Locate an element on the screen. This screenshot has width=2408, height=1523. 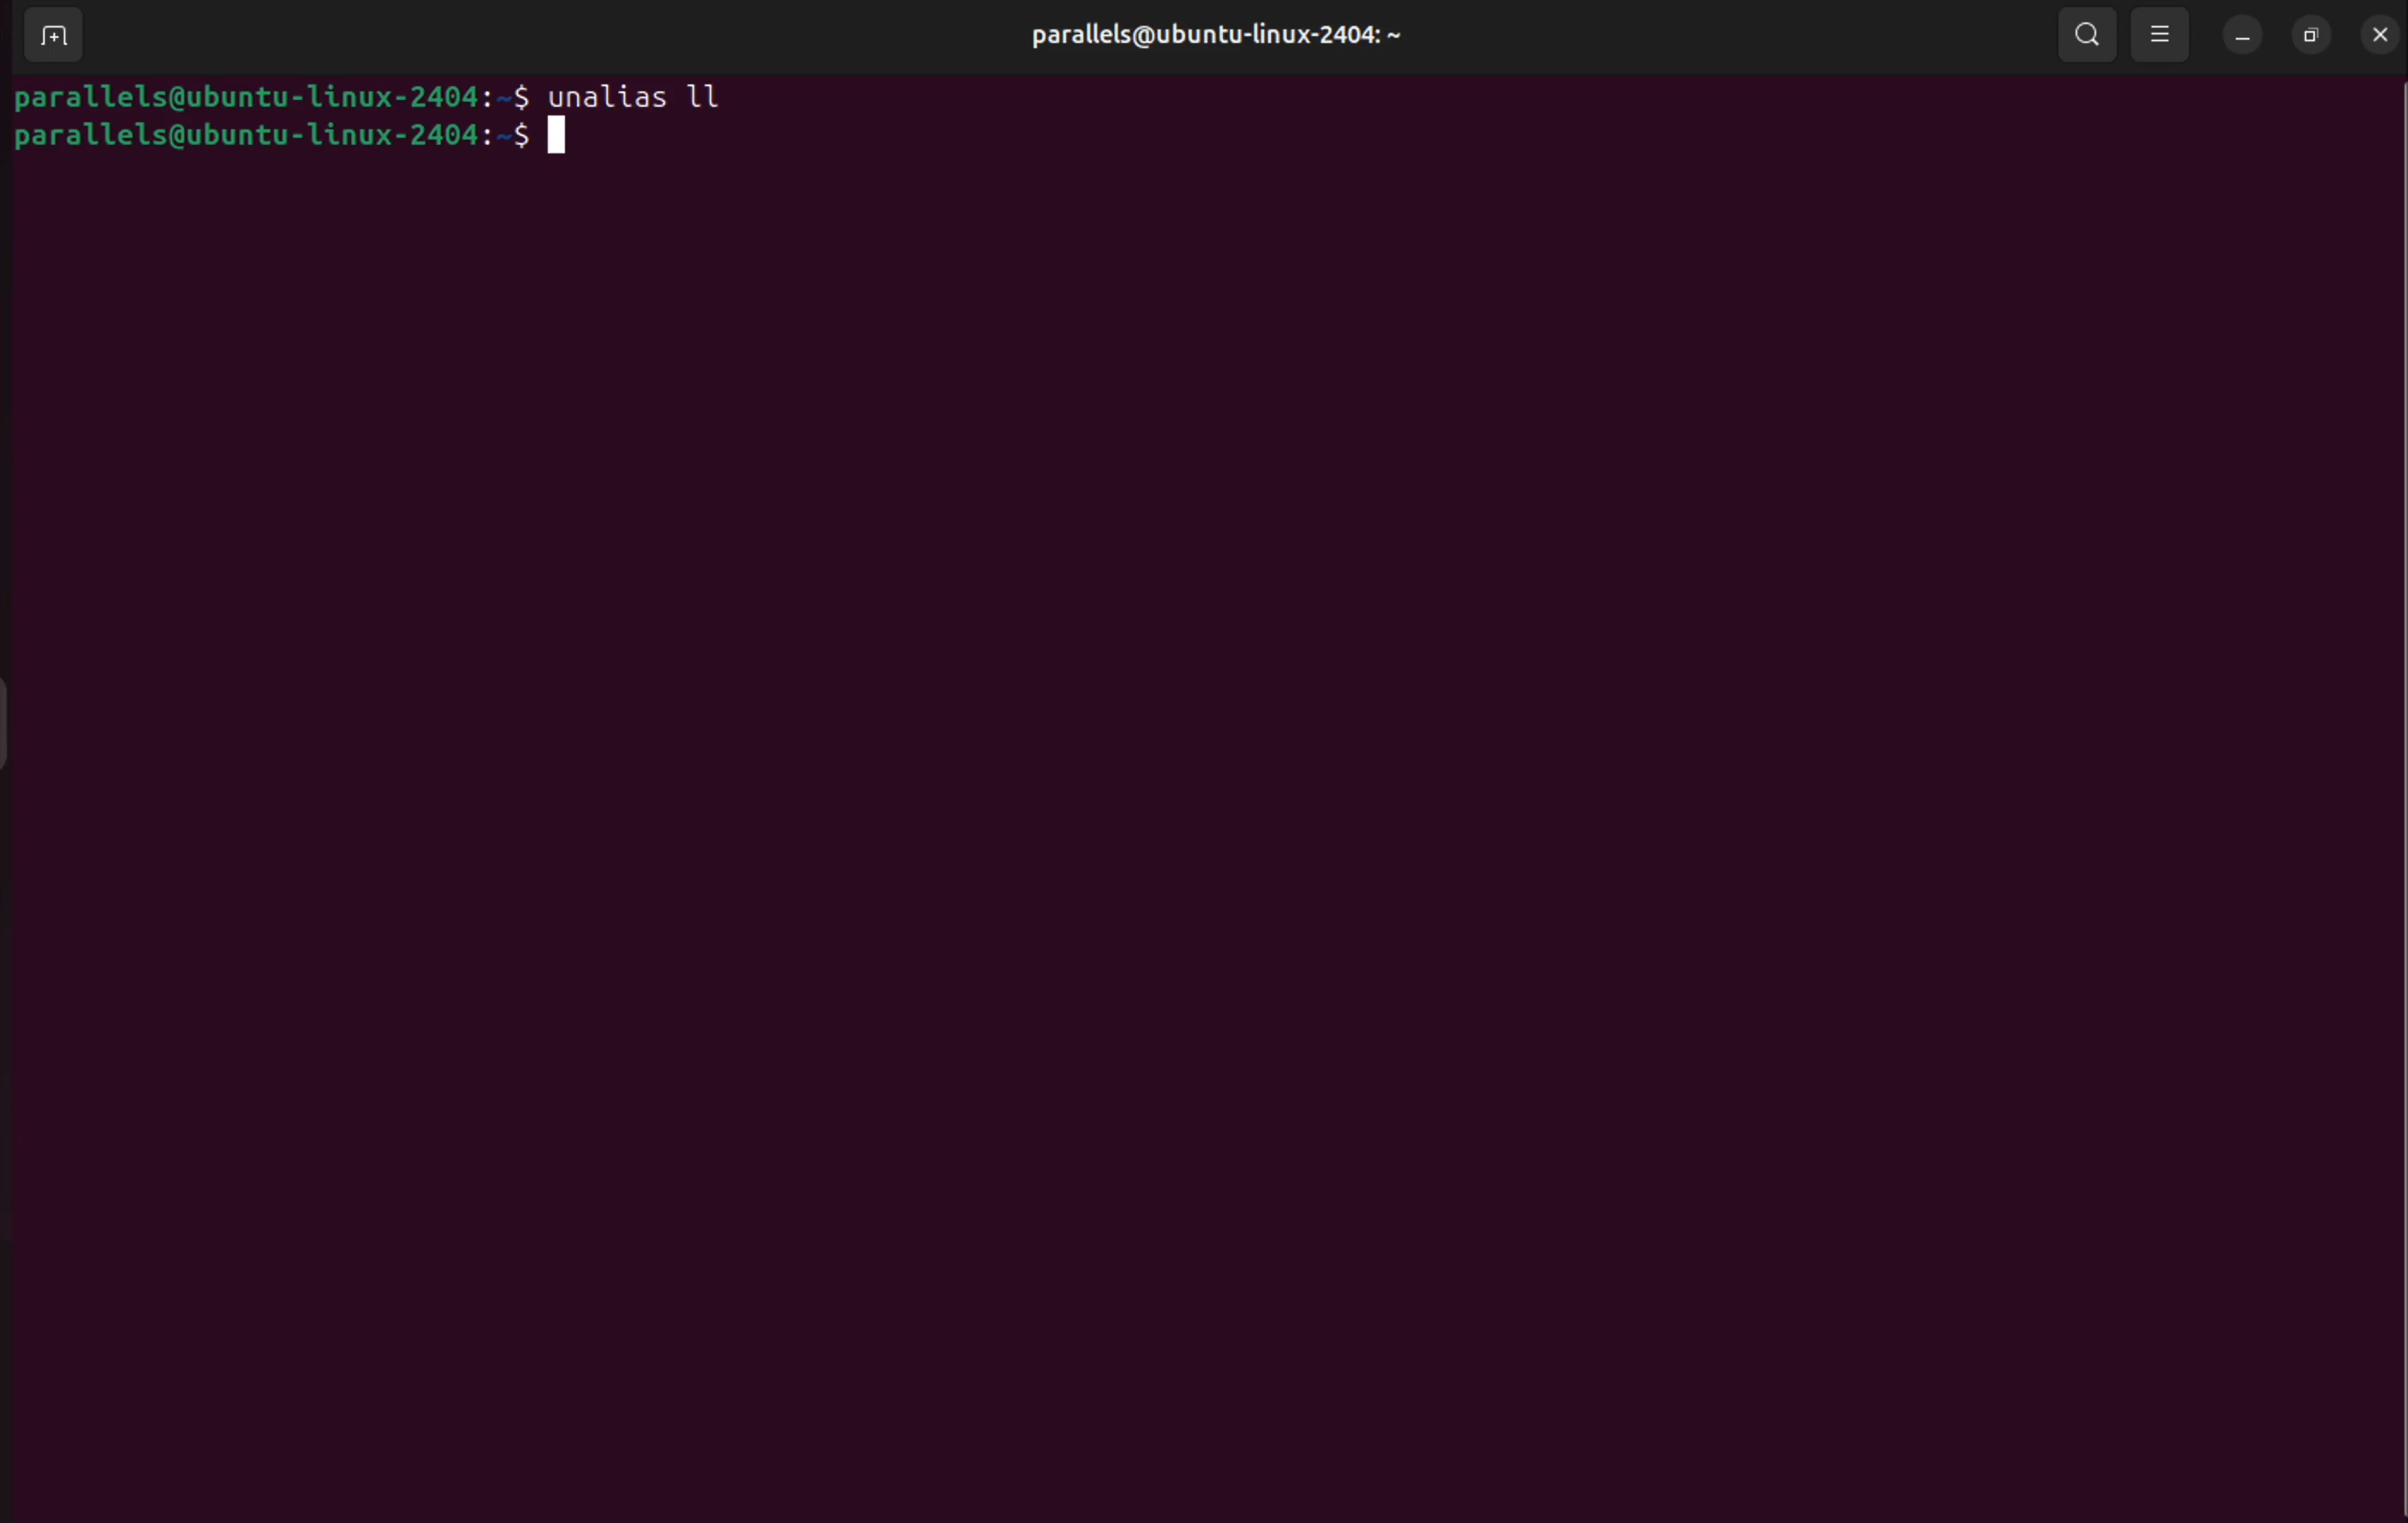
bash prompt is located at coordinates (268, 92).